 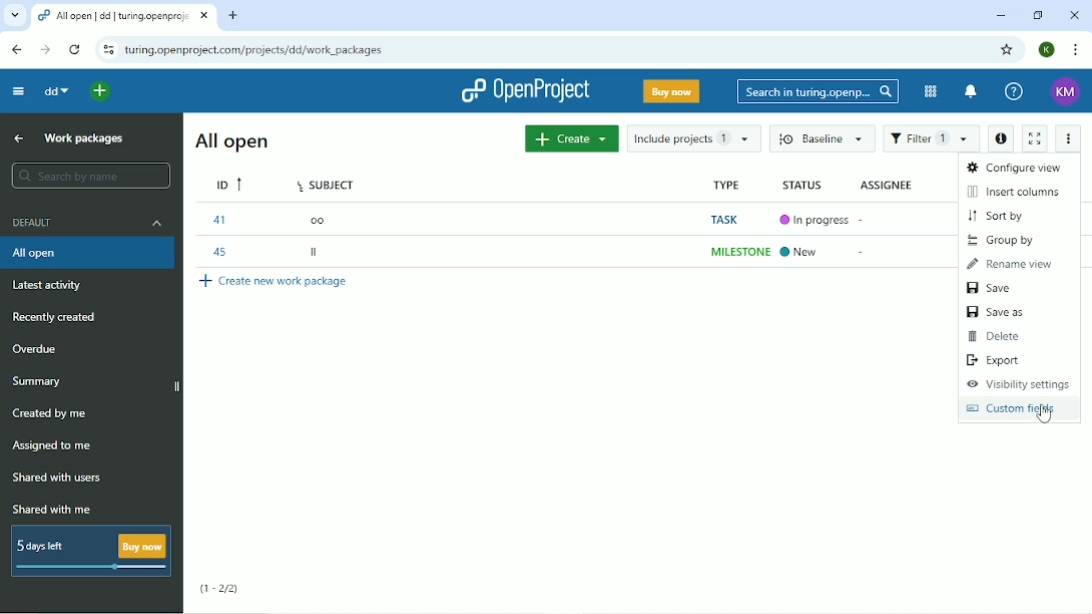 I want to click on Work packages, so click(x=84, y=140).